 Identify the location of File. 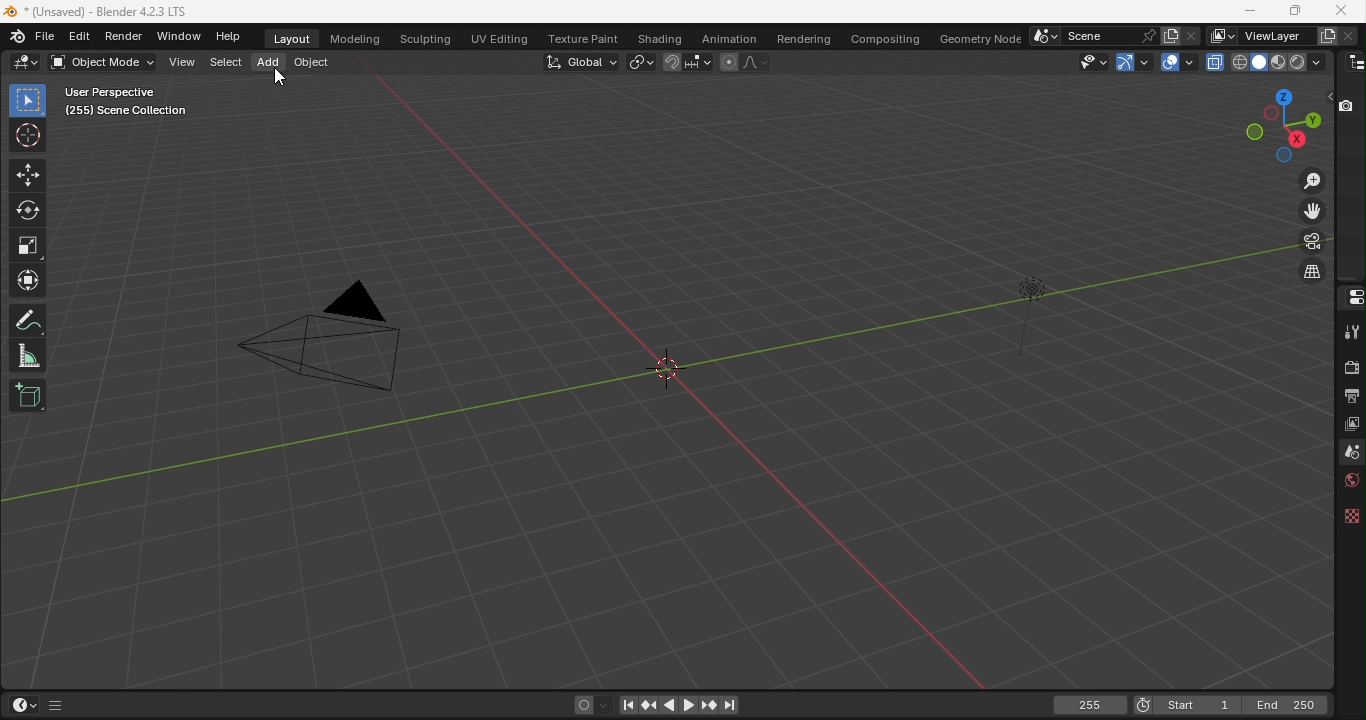
(47, 36).